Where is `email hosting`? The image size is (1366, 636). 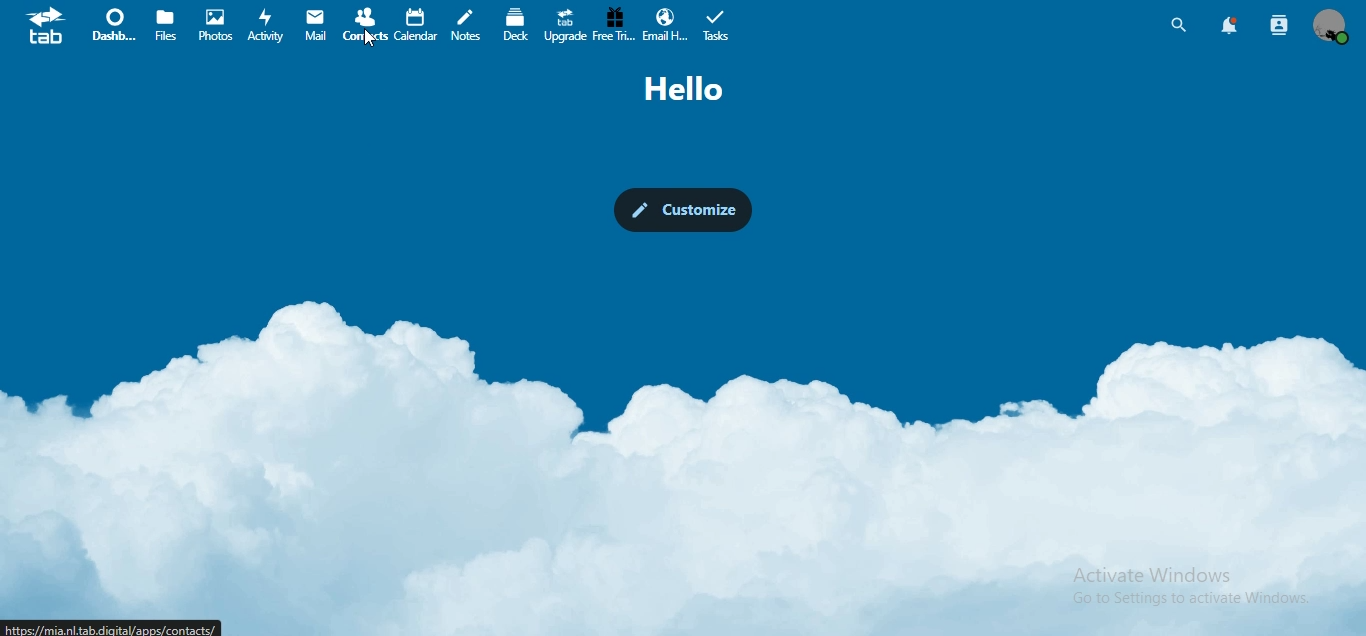 email hosting is located at coordinates (664, 27).